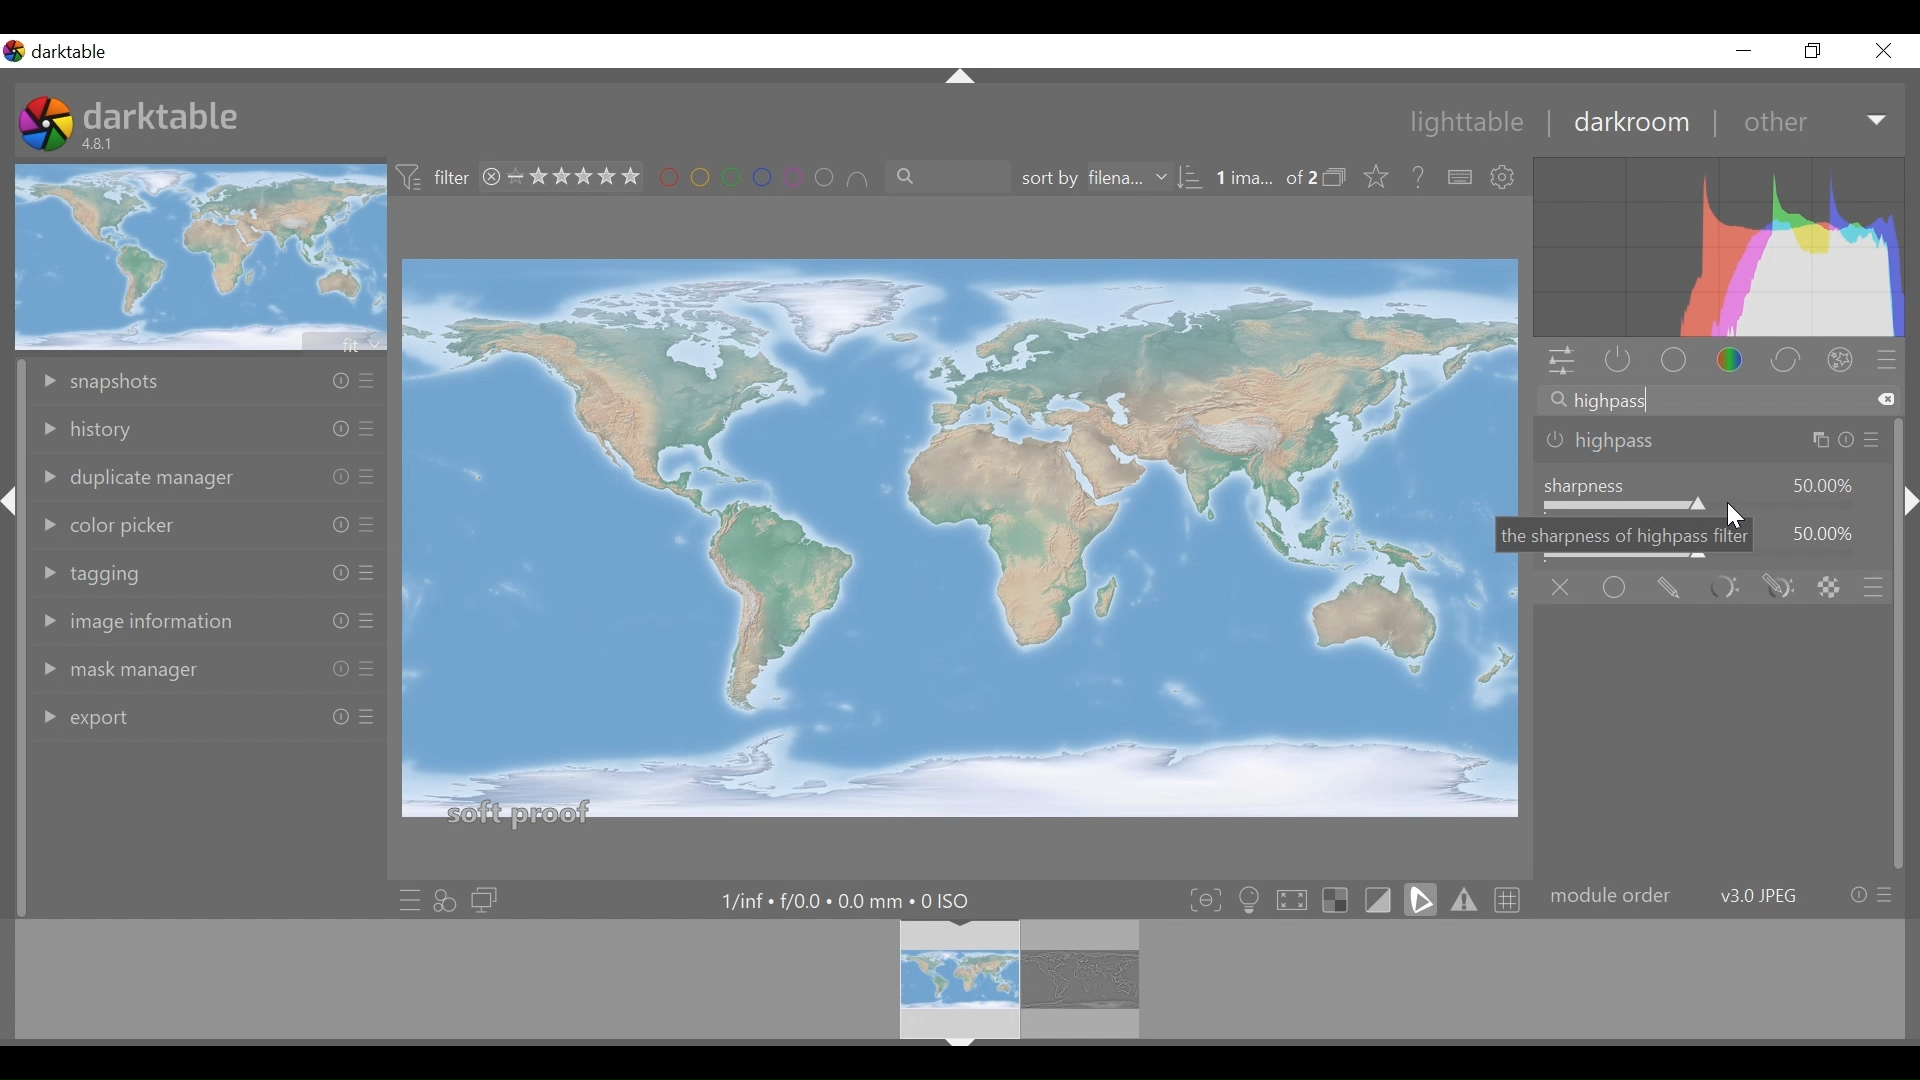 The width and height of the screenshot is (1920, 1080). Describe the element at coordinates (1887, 358) in the screenshot. I see `presets` at that location.